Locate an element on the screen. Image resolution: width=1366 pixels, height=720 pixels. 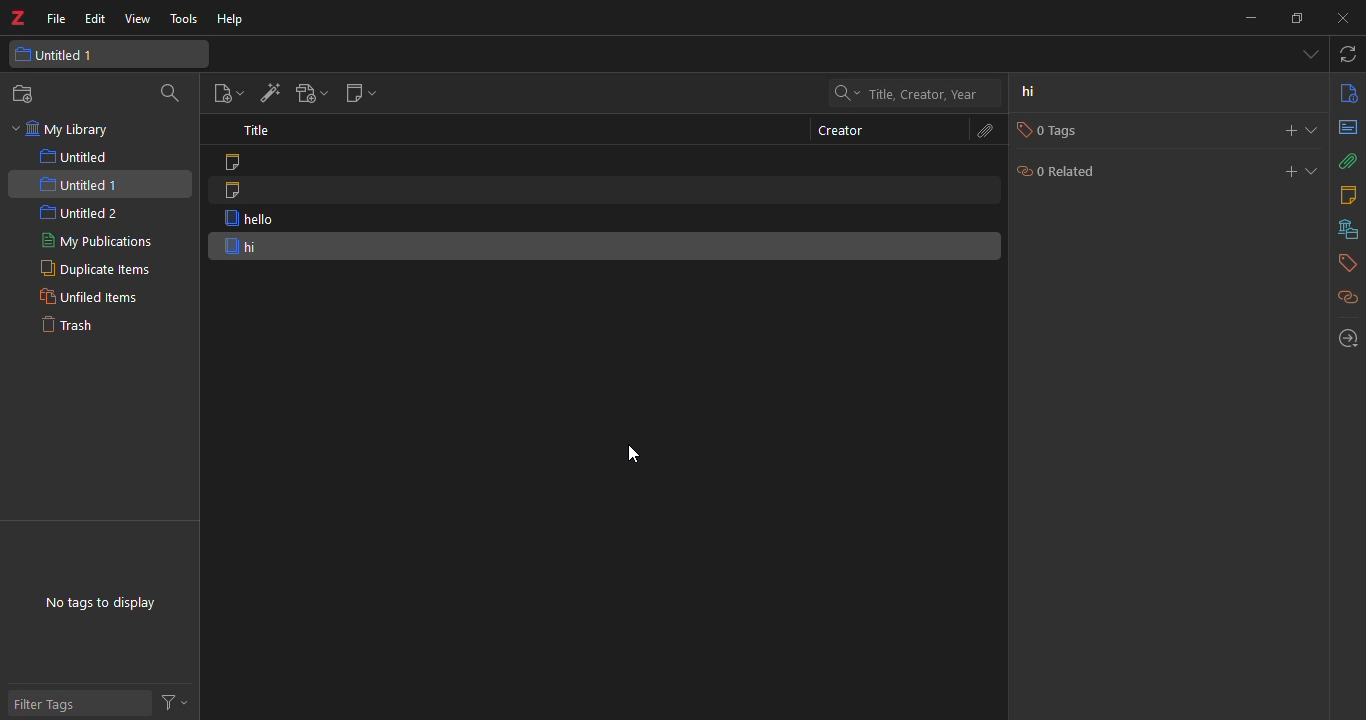
note is located at coordinates (233, 160).